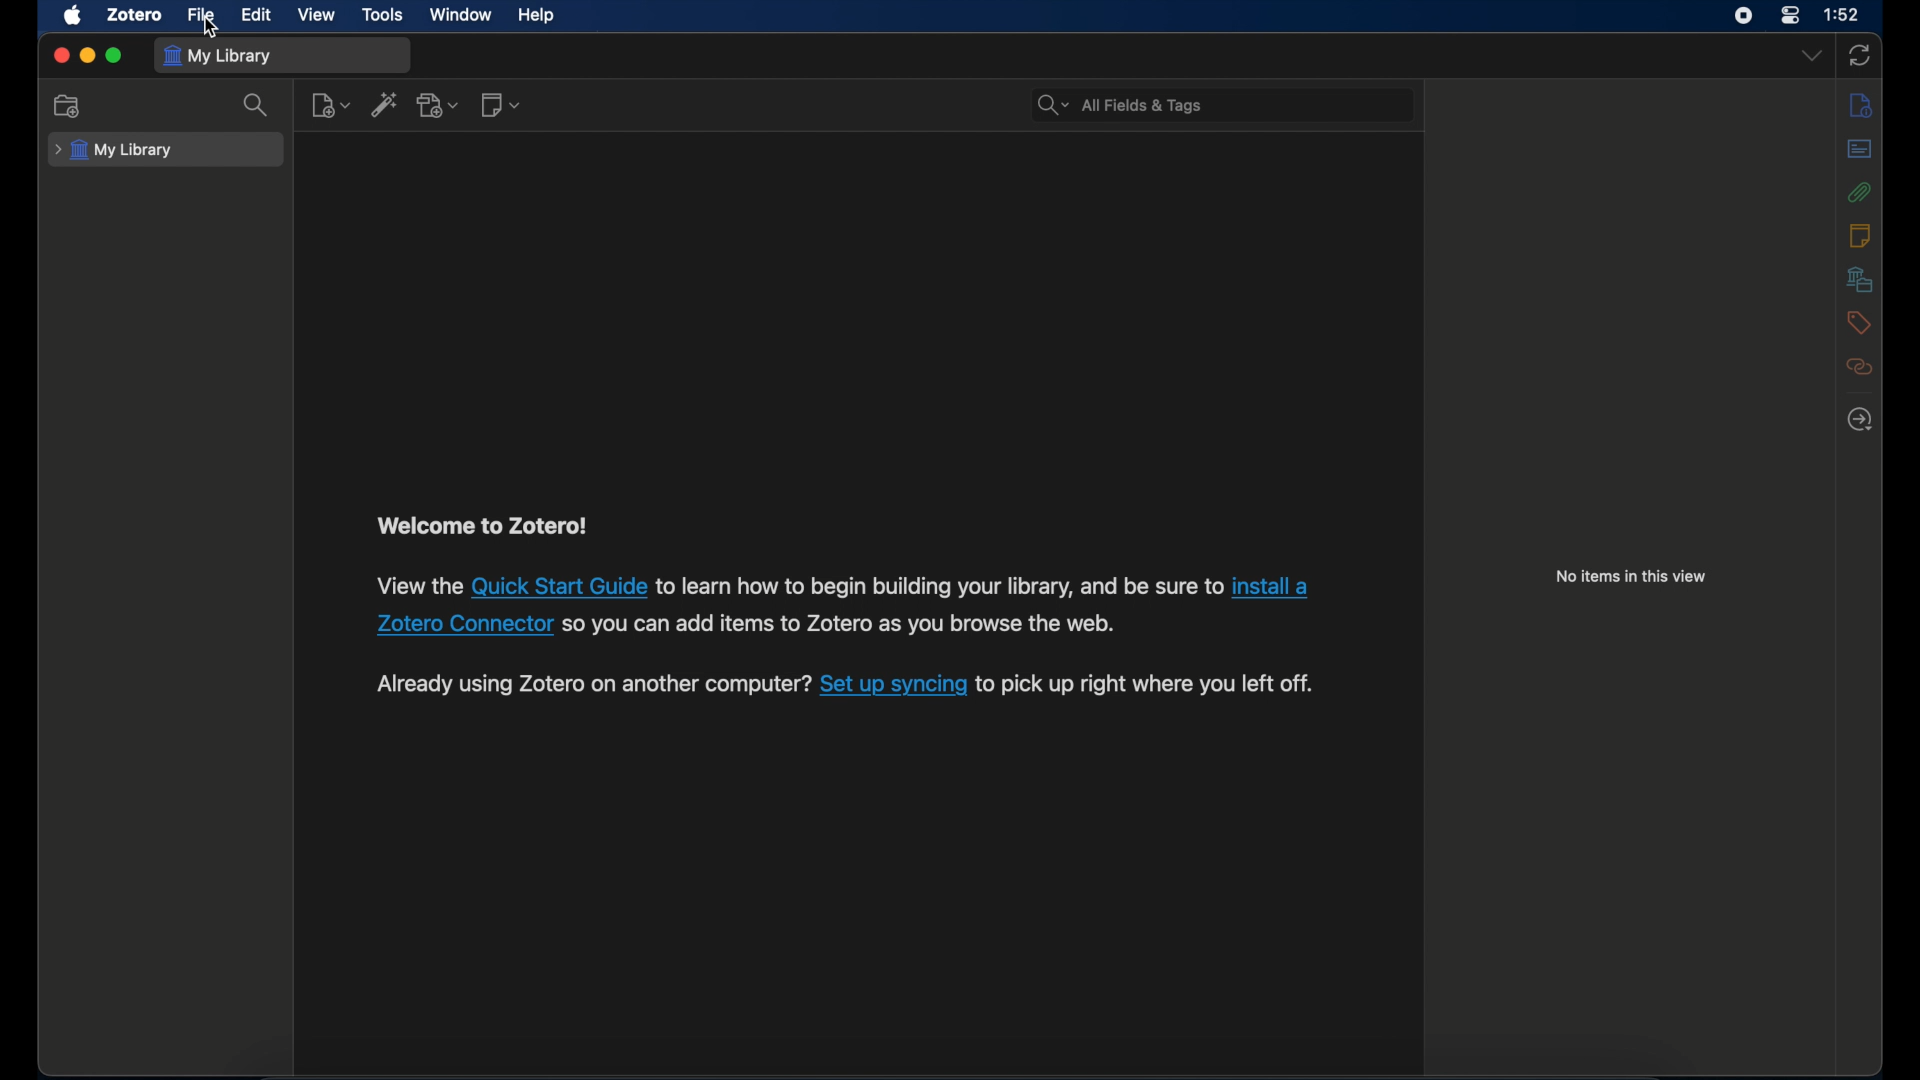 This screenshot has width=1920, height=1080. I want to click on screen recorder, so click(1742, 17).